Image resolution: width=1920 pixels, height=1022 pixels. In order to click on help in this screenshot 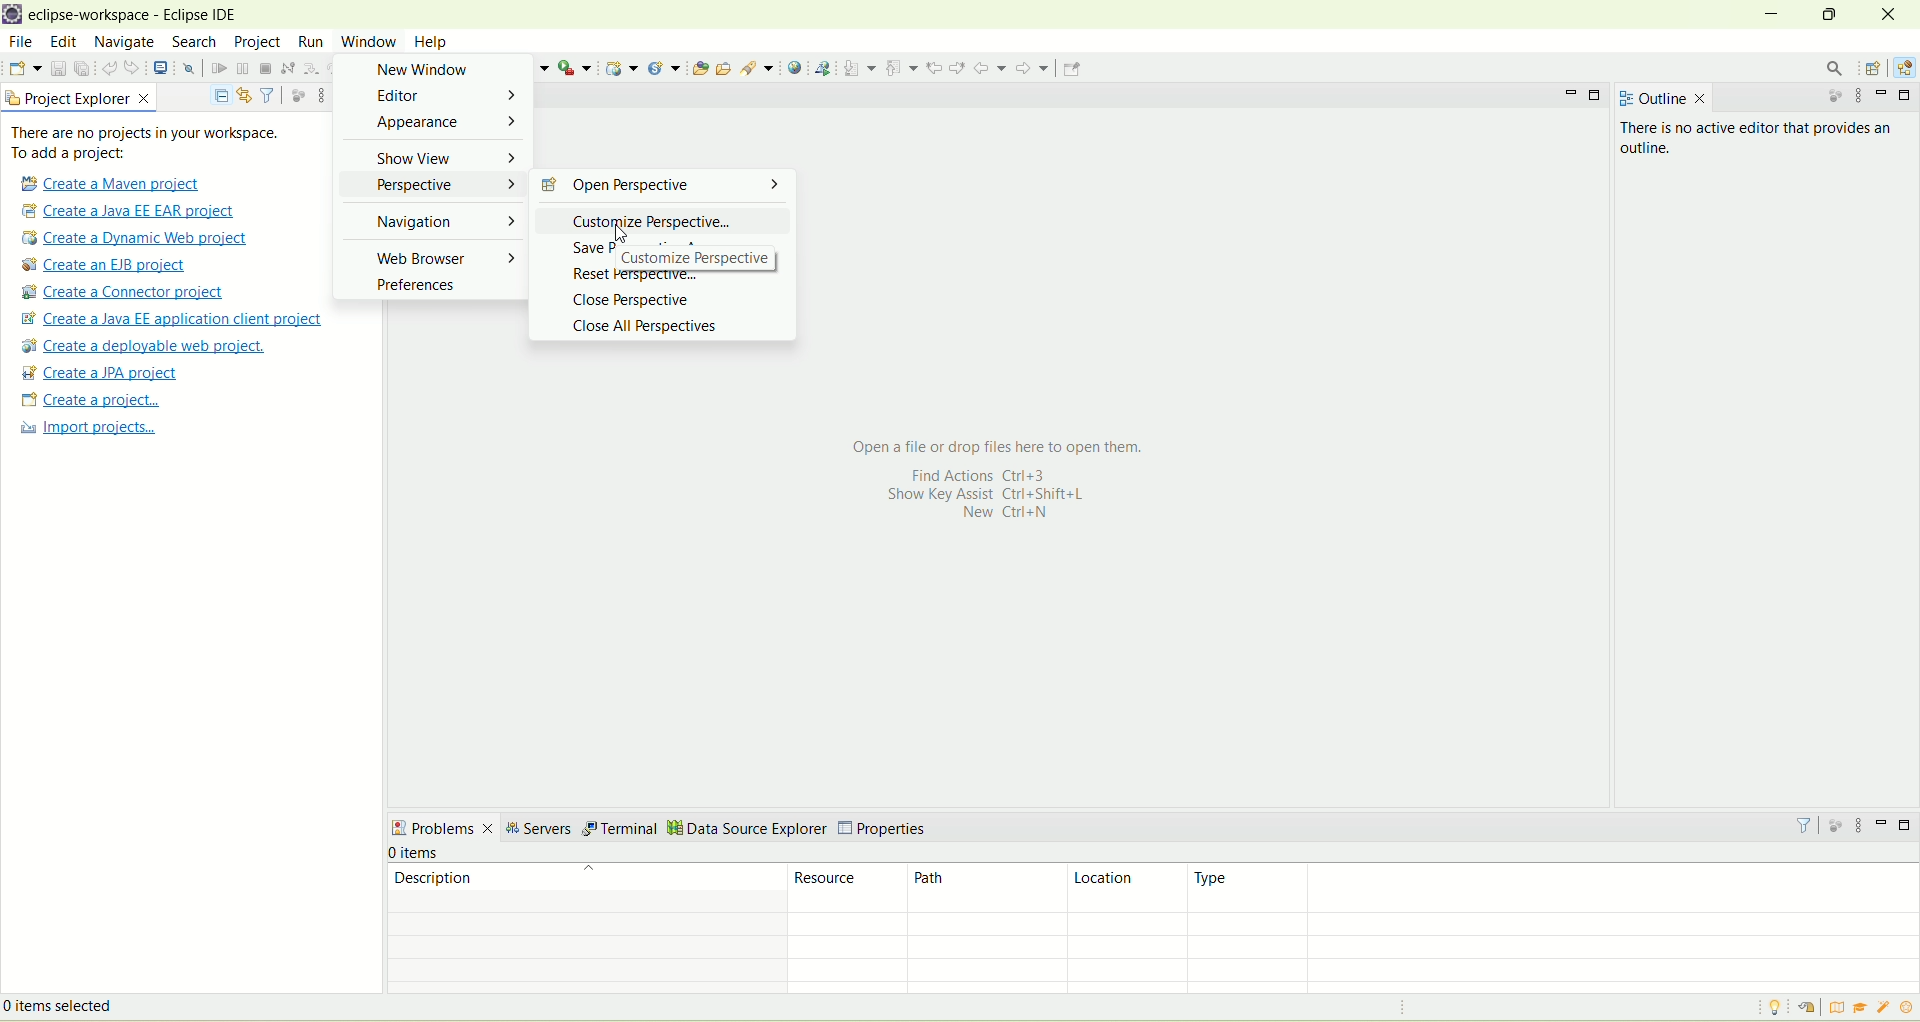, I will do `click(430, 41)`.